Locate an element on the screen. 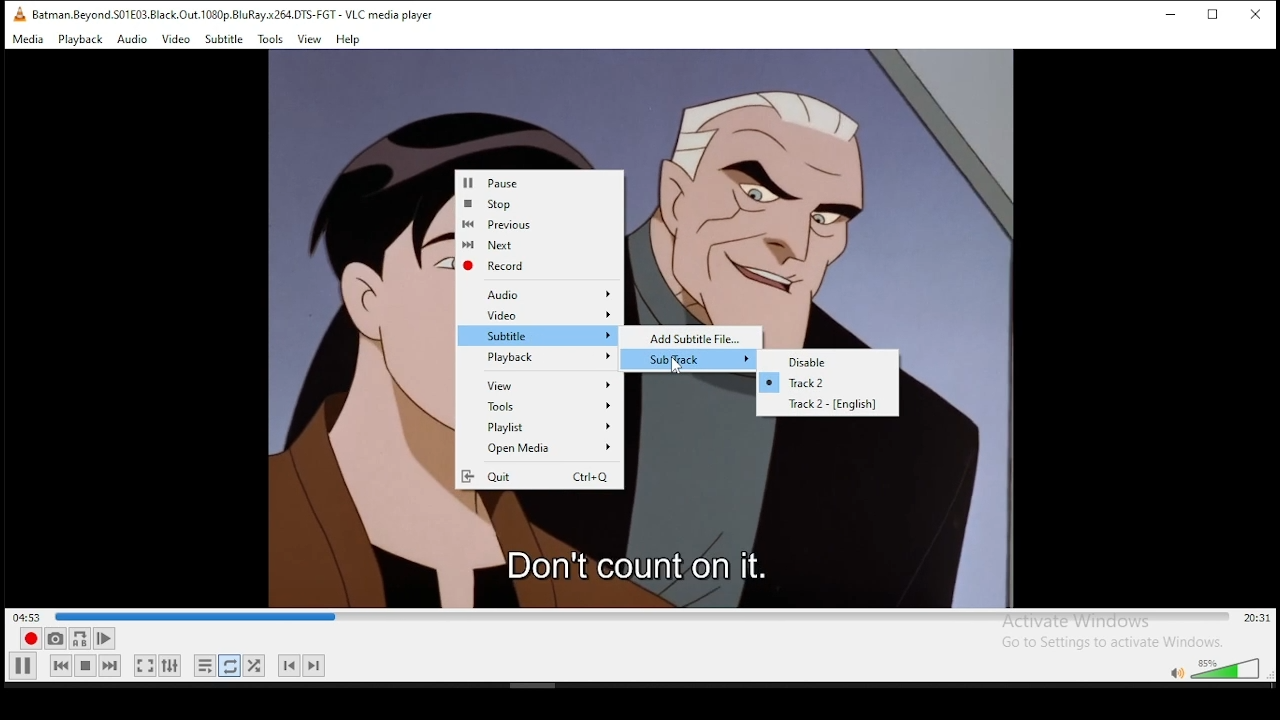 Image resolution: width=1280 pixels, height=720 pixels. Subtitle is located at coordinates (224, 40).